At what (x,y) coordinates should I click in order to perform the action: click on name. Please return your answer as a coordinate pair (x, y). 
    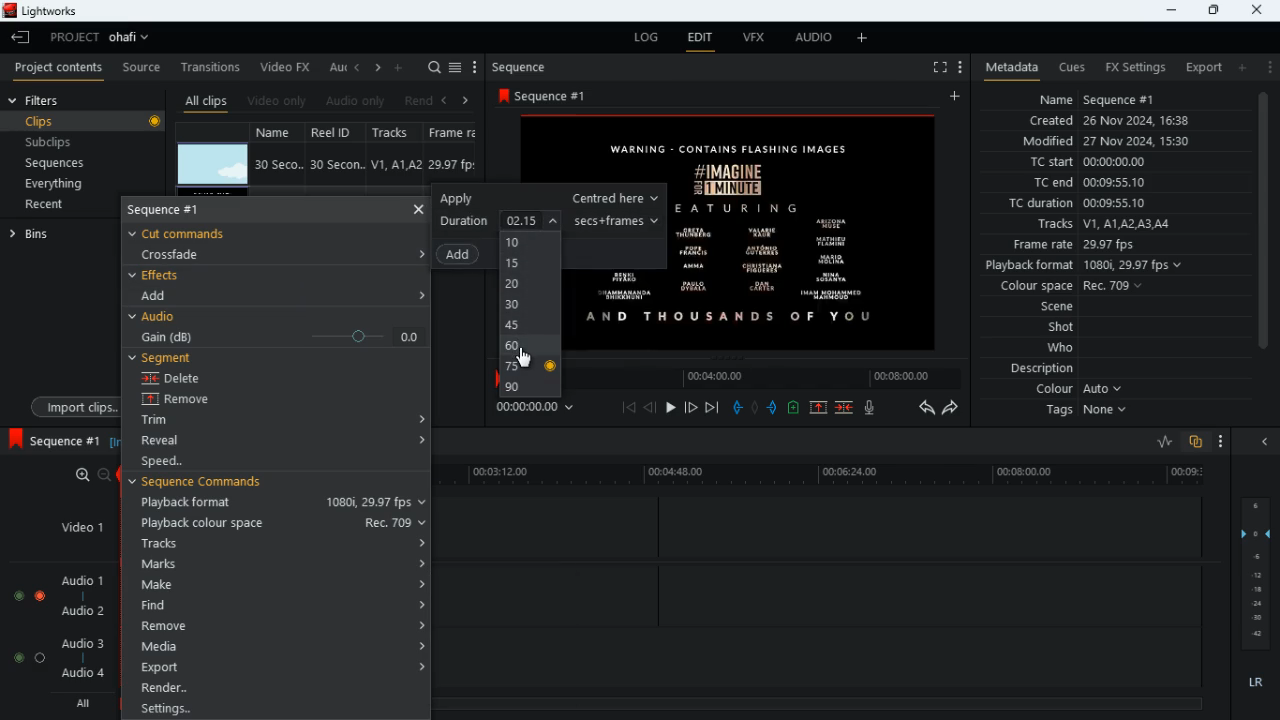
    Looking at the image, I should click on (1098, 97).